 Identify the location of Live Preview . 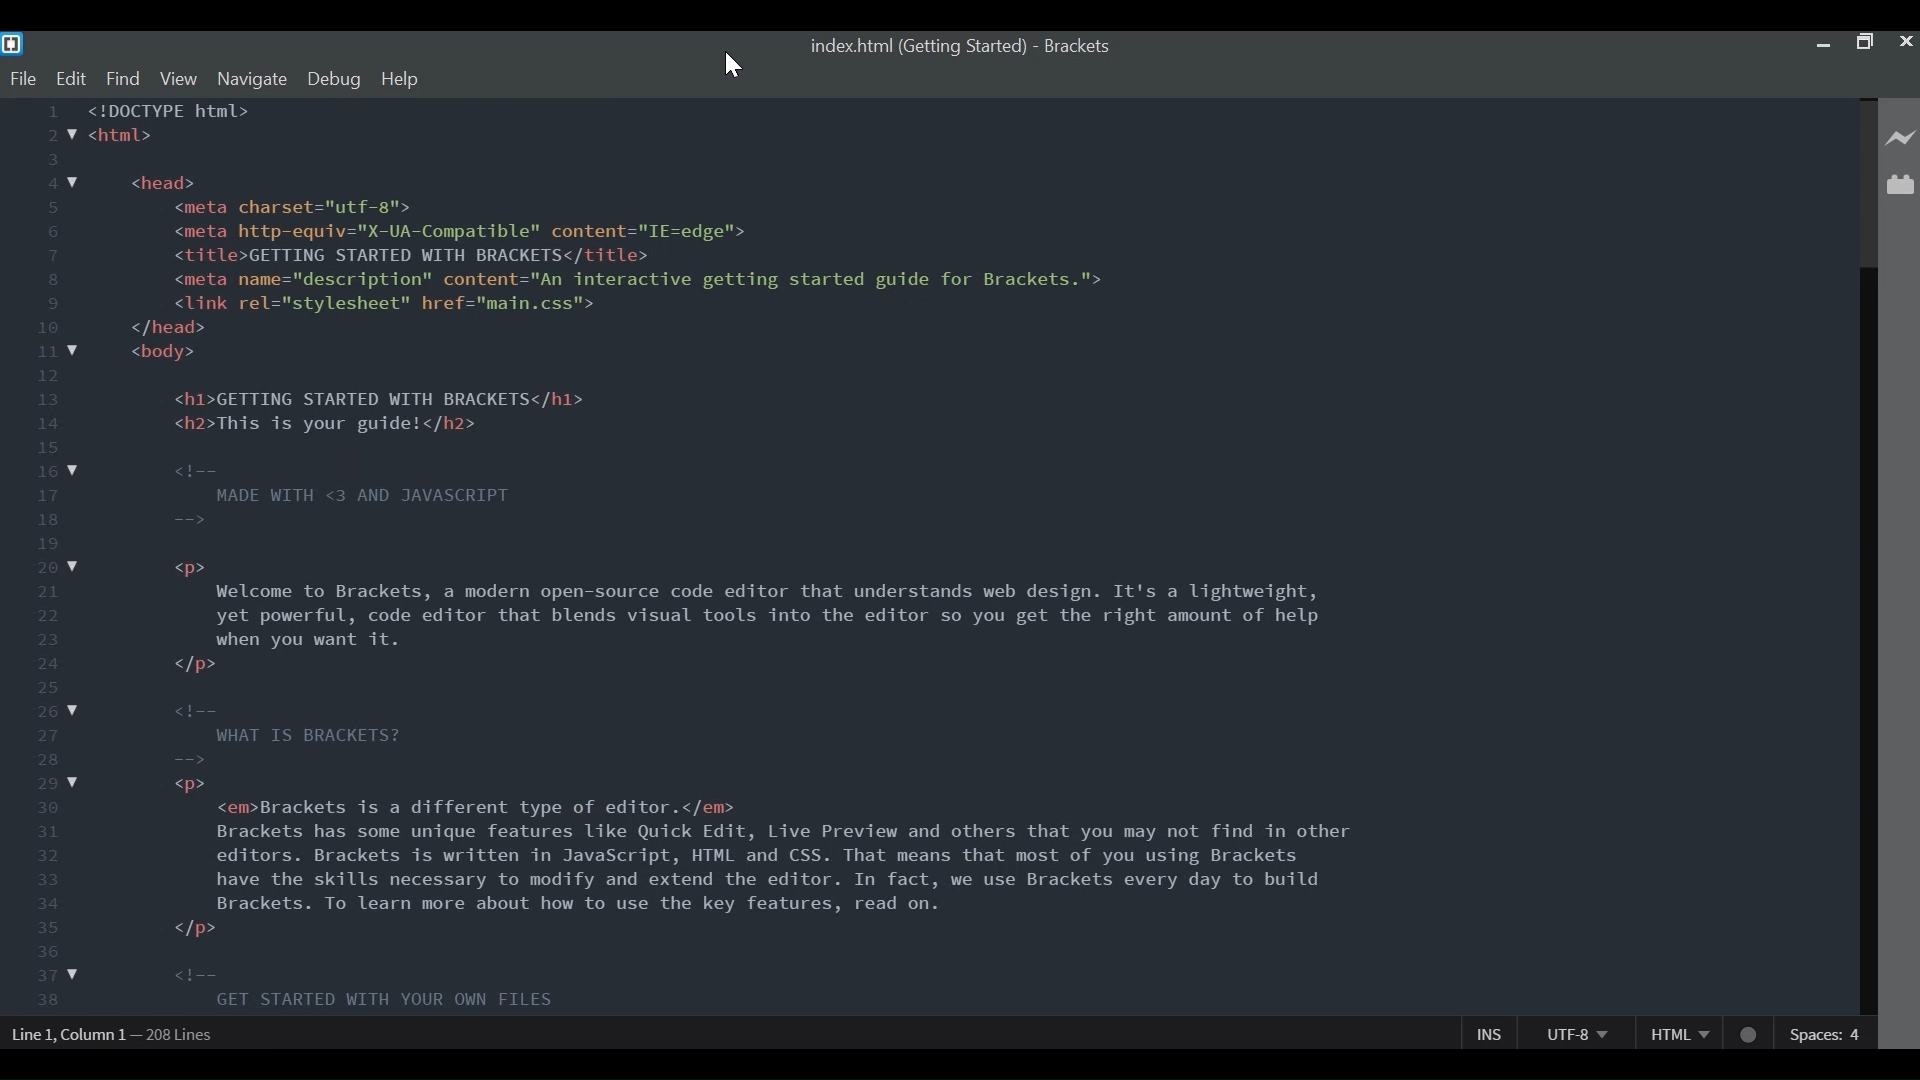
(1901, 140).